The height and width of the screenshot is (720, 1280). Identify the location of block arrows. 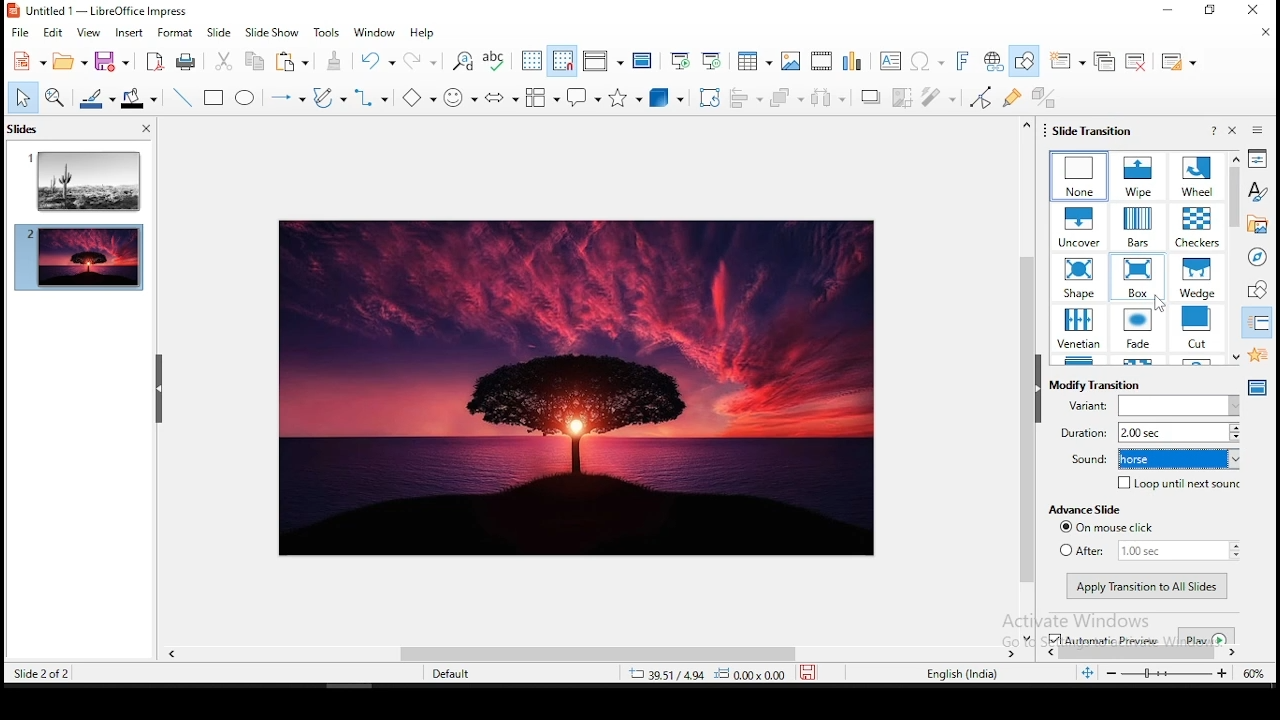
(503, 98).